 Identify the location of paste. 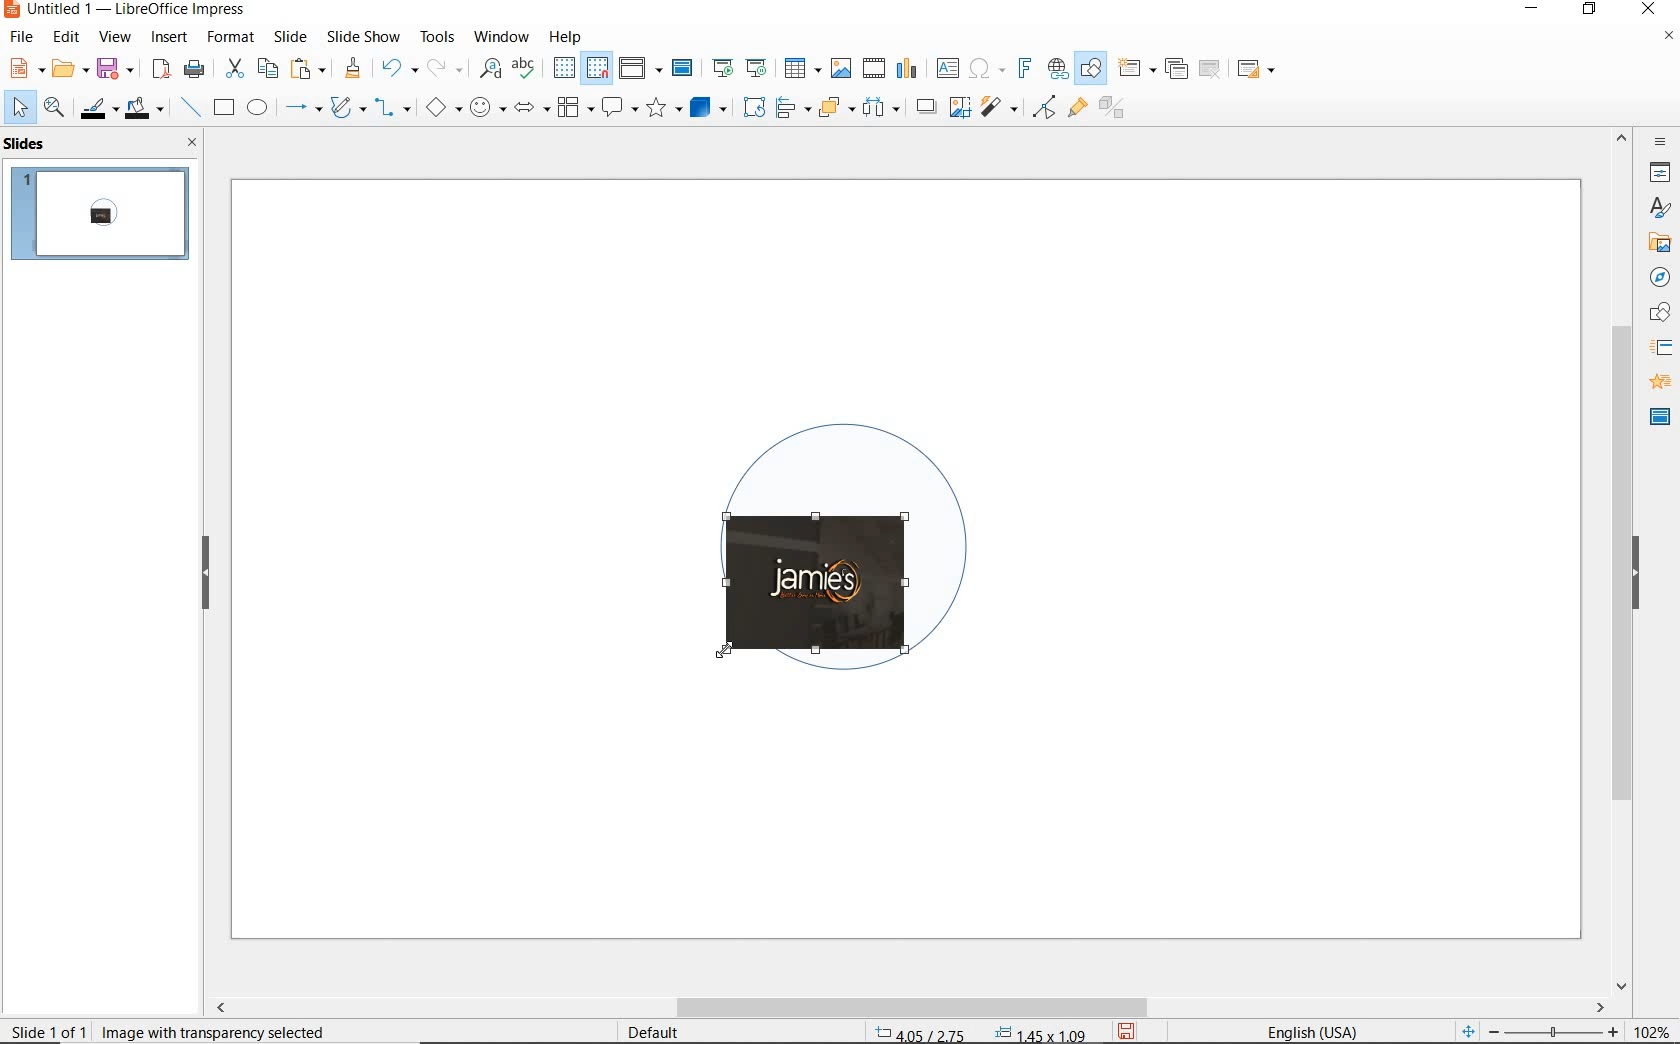
(309, 69).